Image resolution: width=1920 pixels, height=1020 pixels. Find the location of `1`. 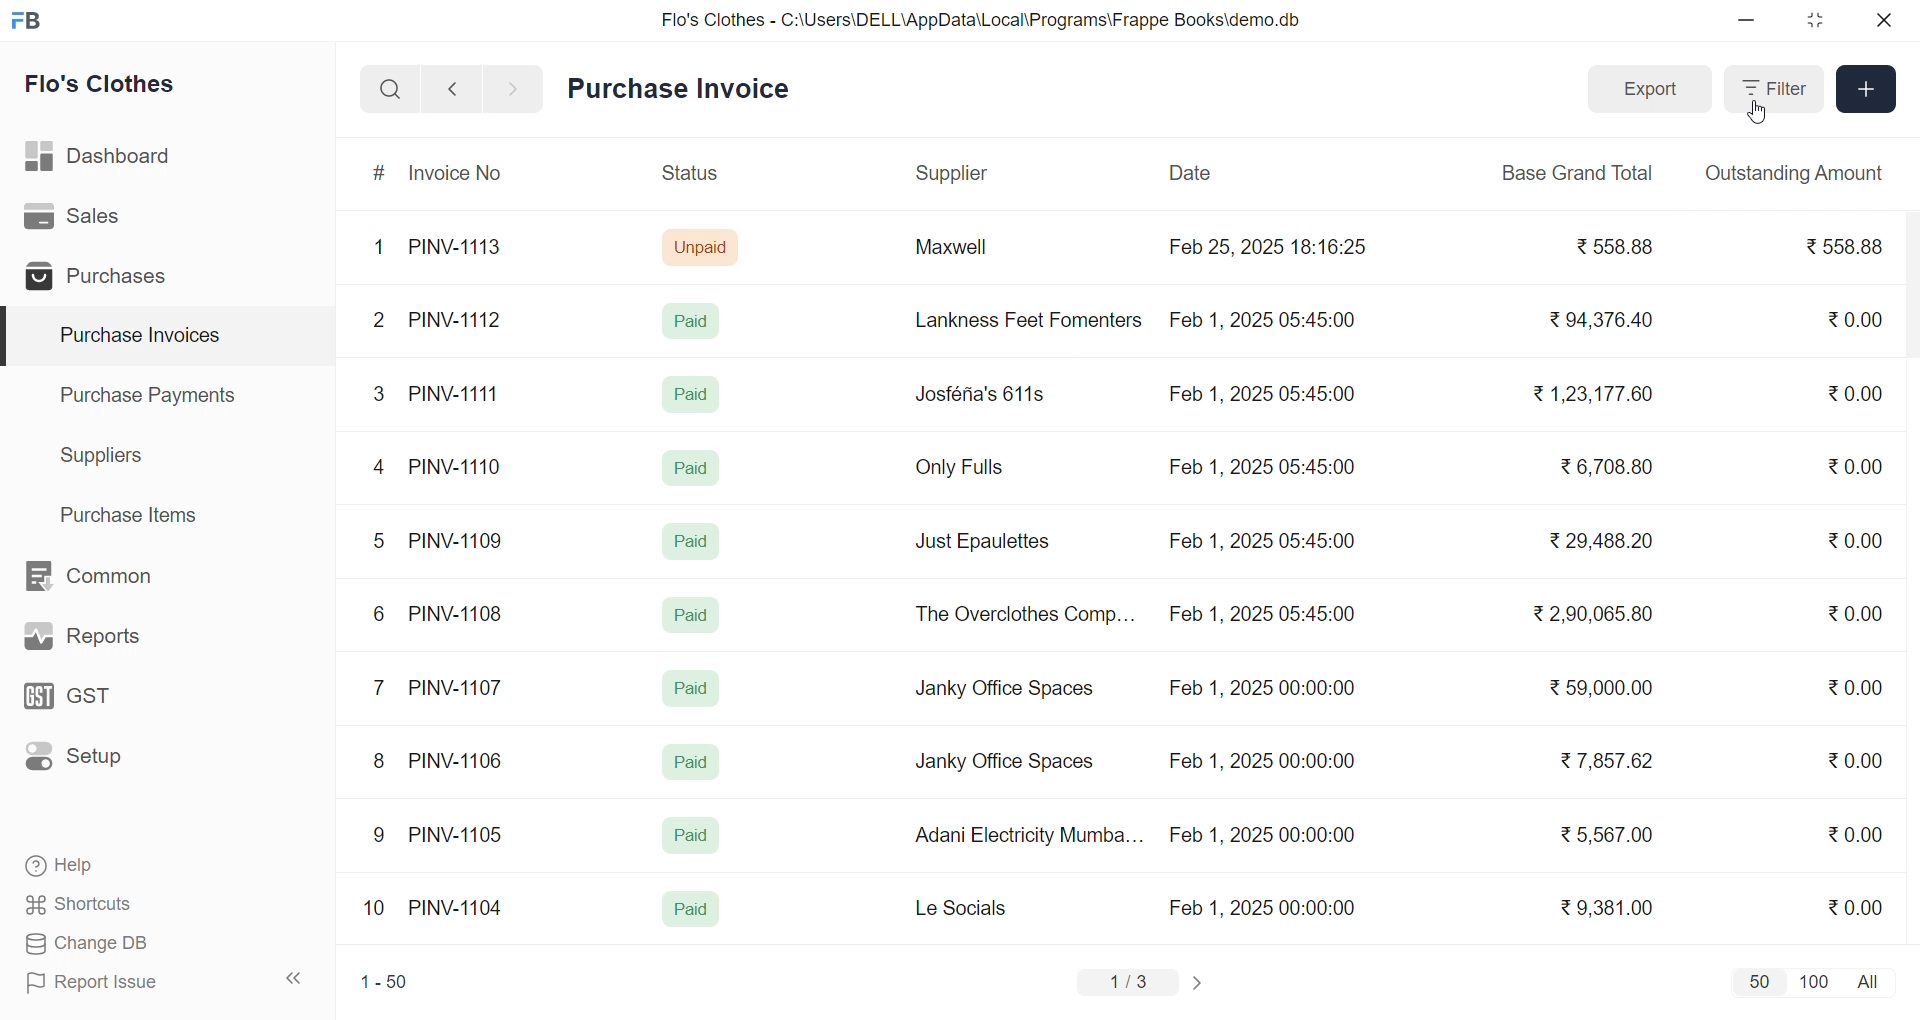

1 is located at coordinates (383, 248).